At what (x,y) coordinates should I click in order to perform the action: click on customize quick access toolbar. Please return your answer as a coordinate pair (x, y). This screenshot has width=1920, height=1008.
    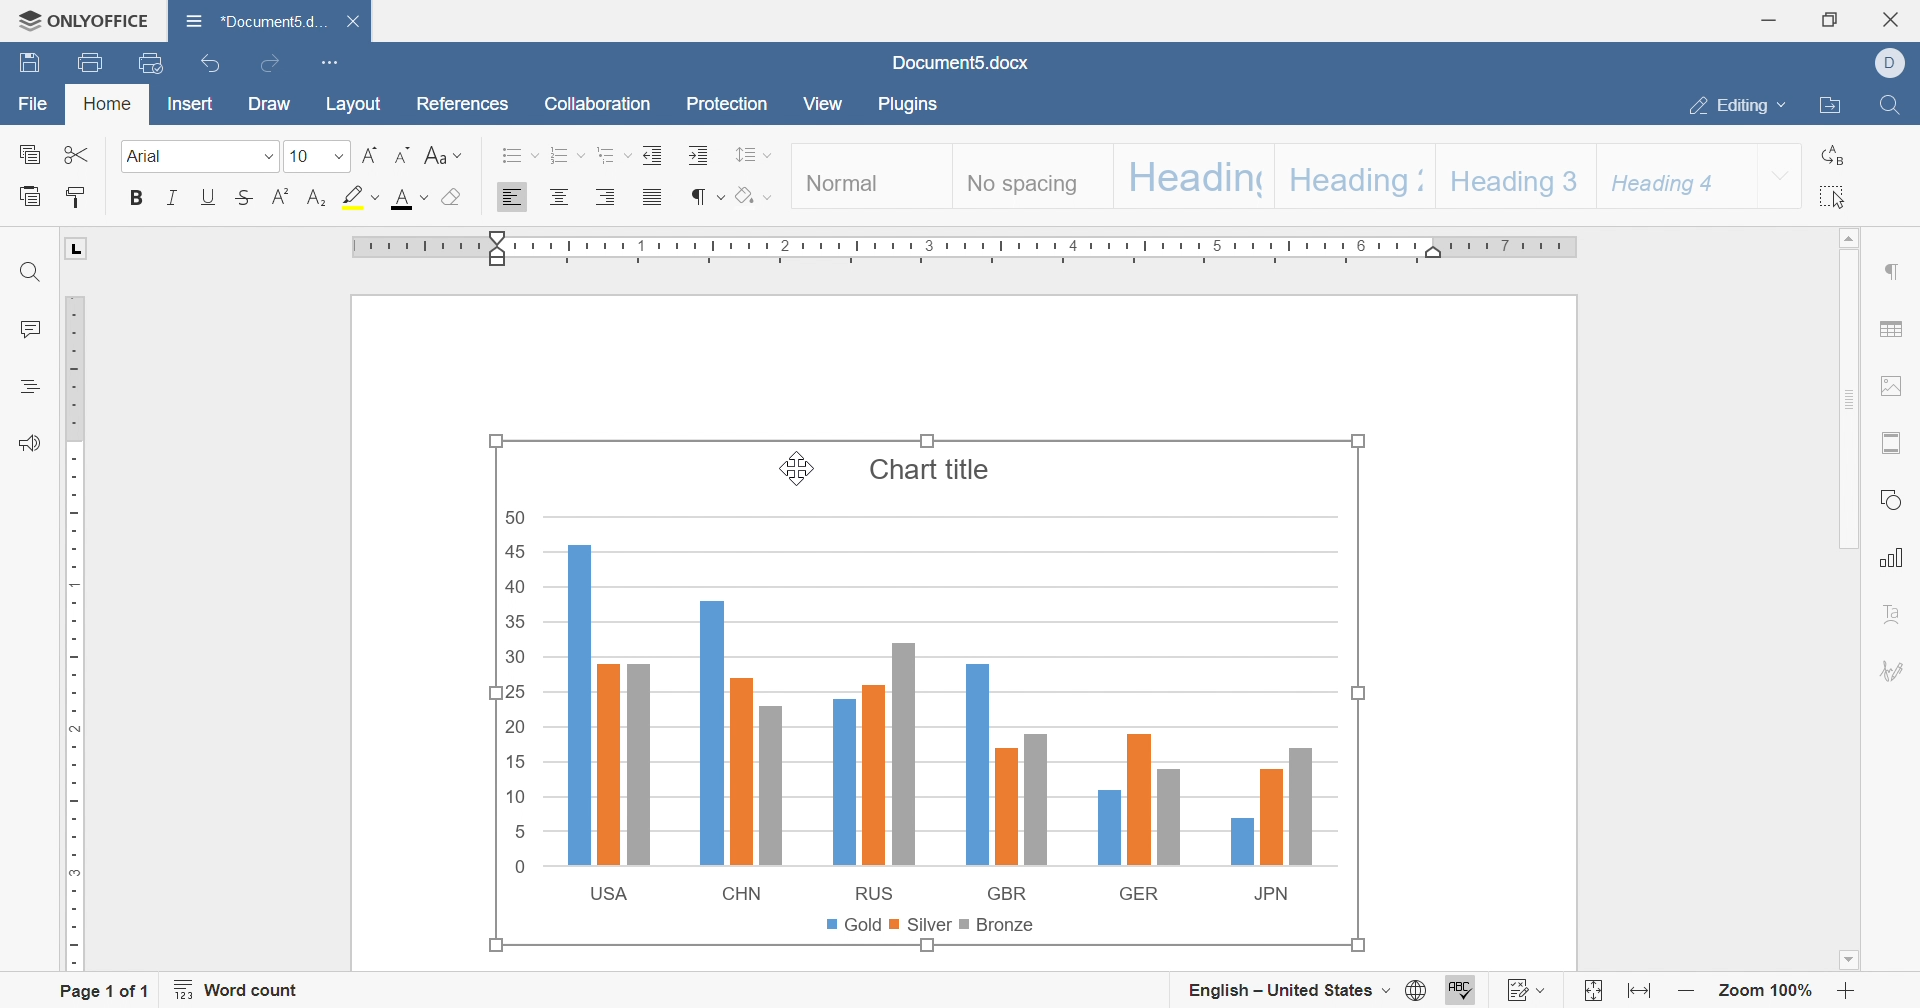
    Looking at the image, I should click on (334, 62).